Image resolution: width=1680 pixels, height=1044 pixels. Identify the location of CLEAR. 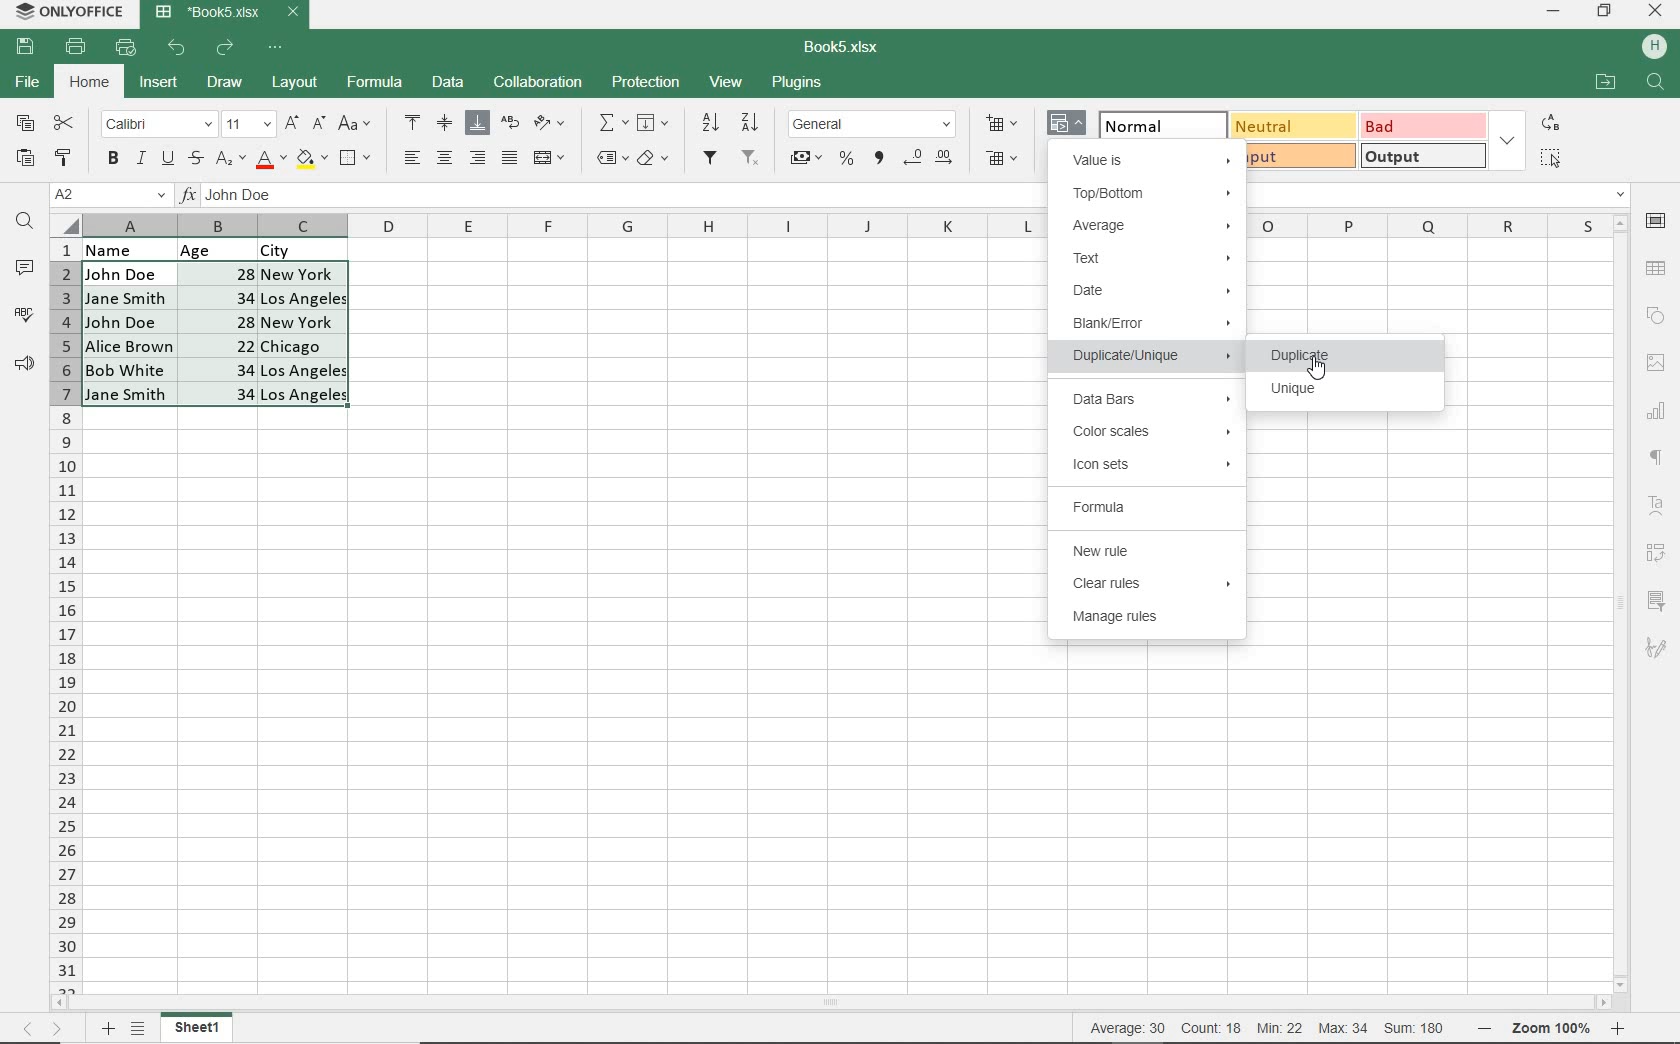
(652, 161).